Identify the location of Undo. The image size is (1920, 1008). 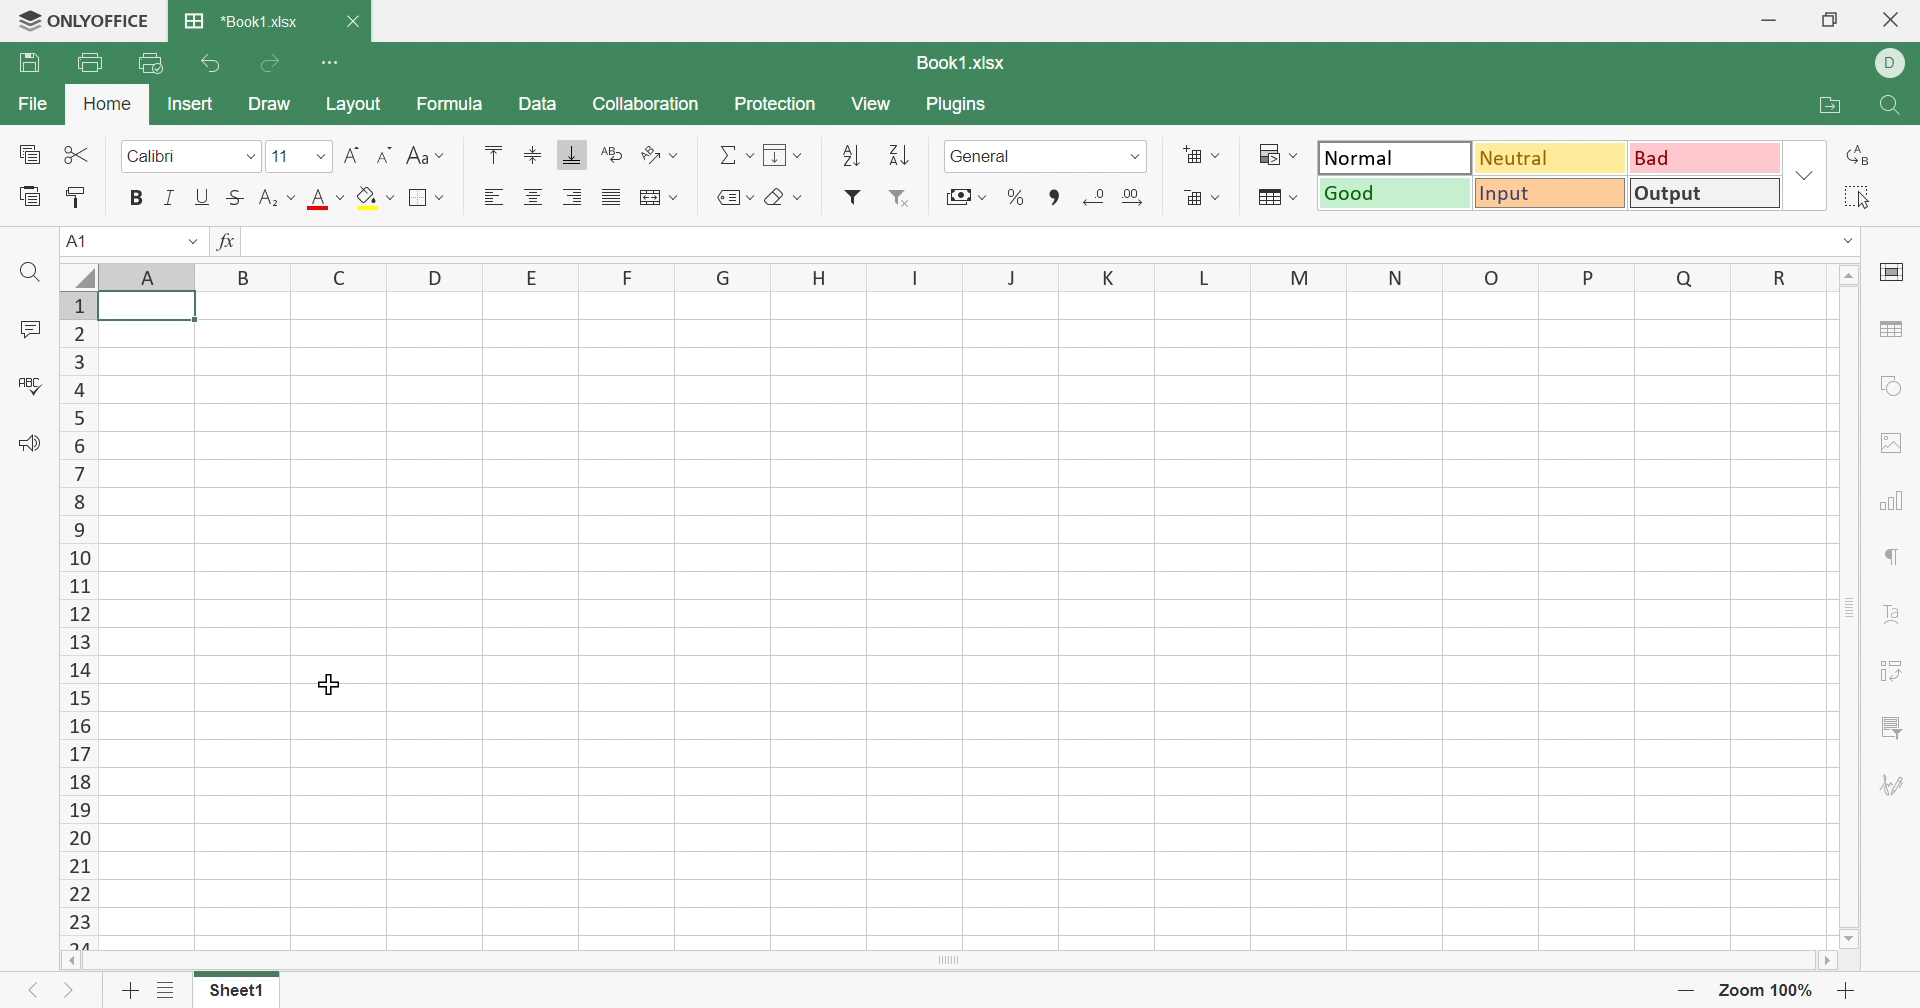
(215, 64).